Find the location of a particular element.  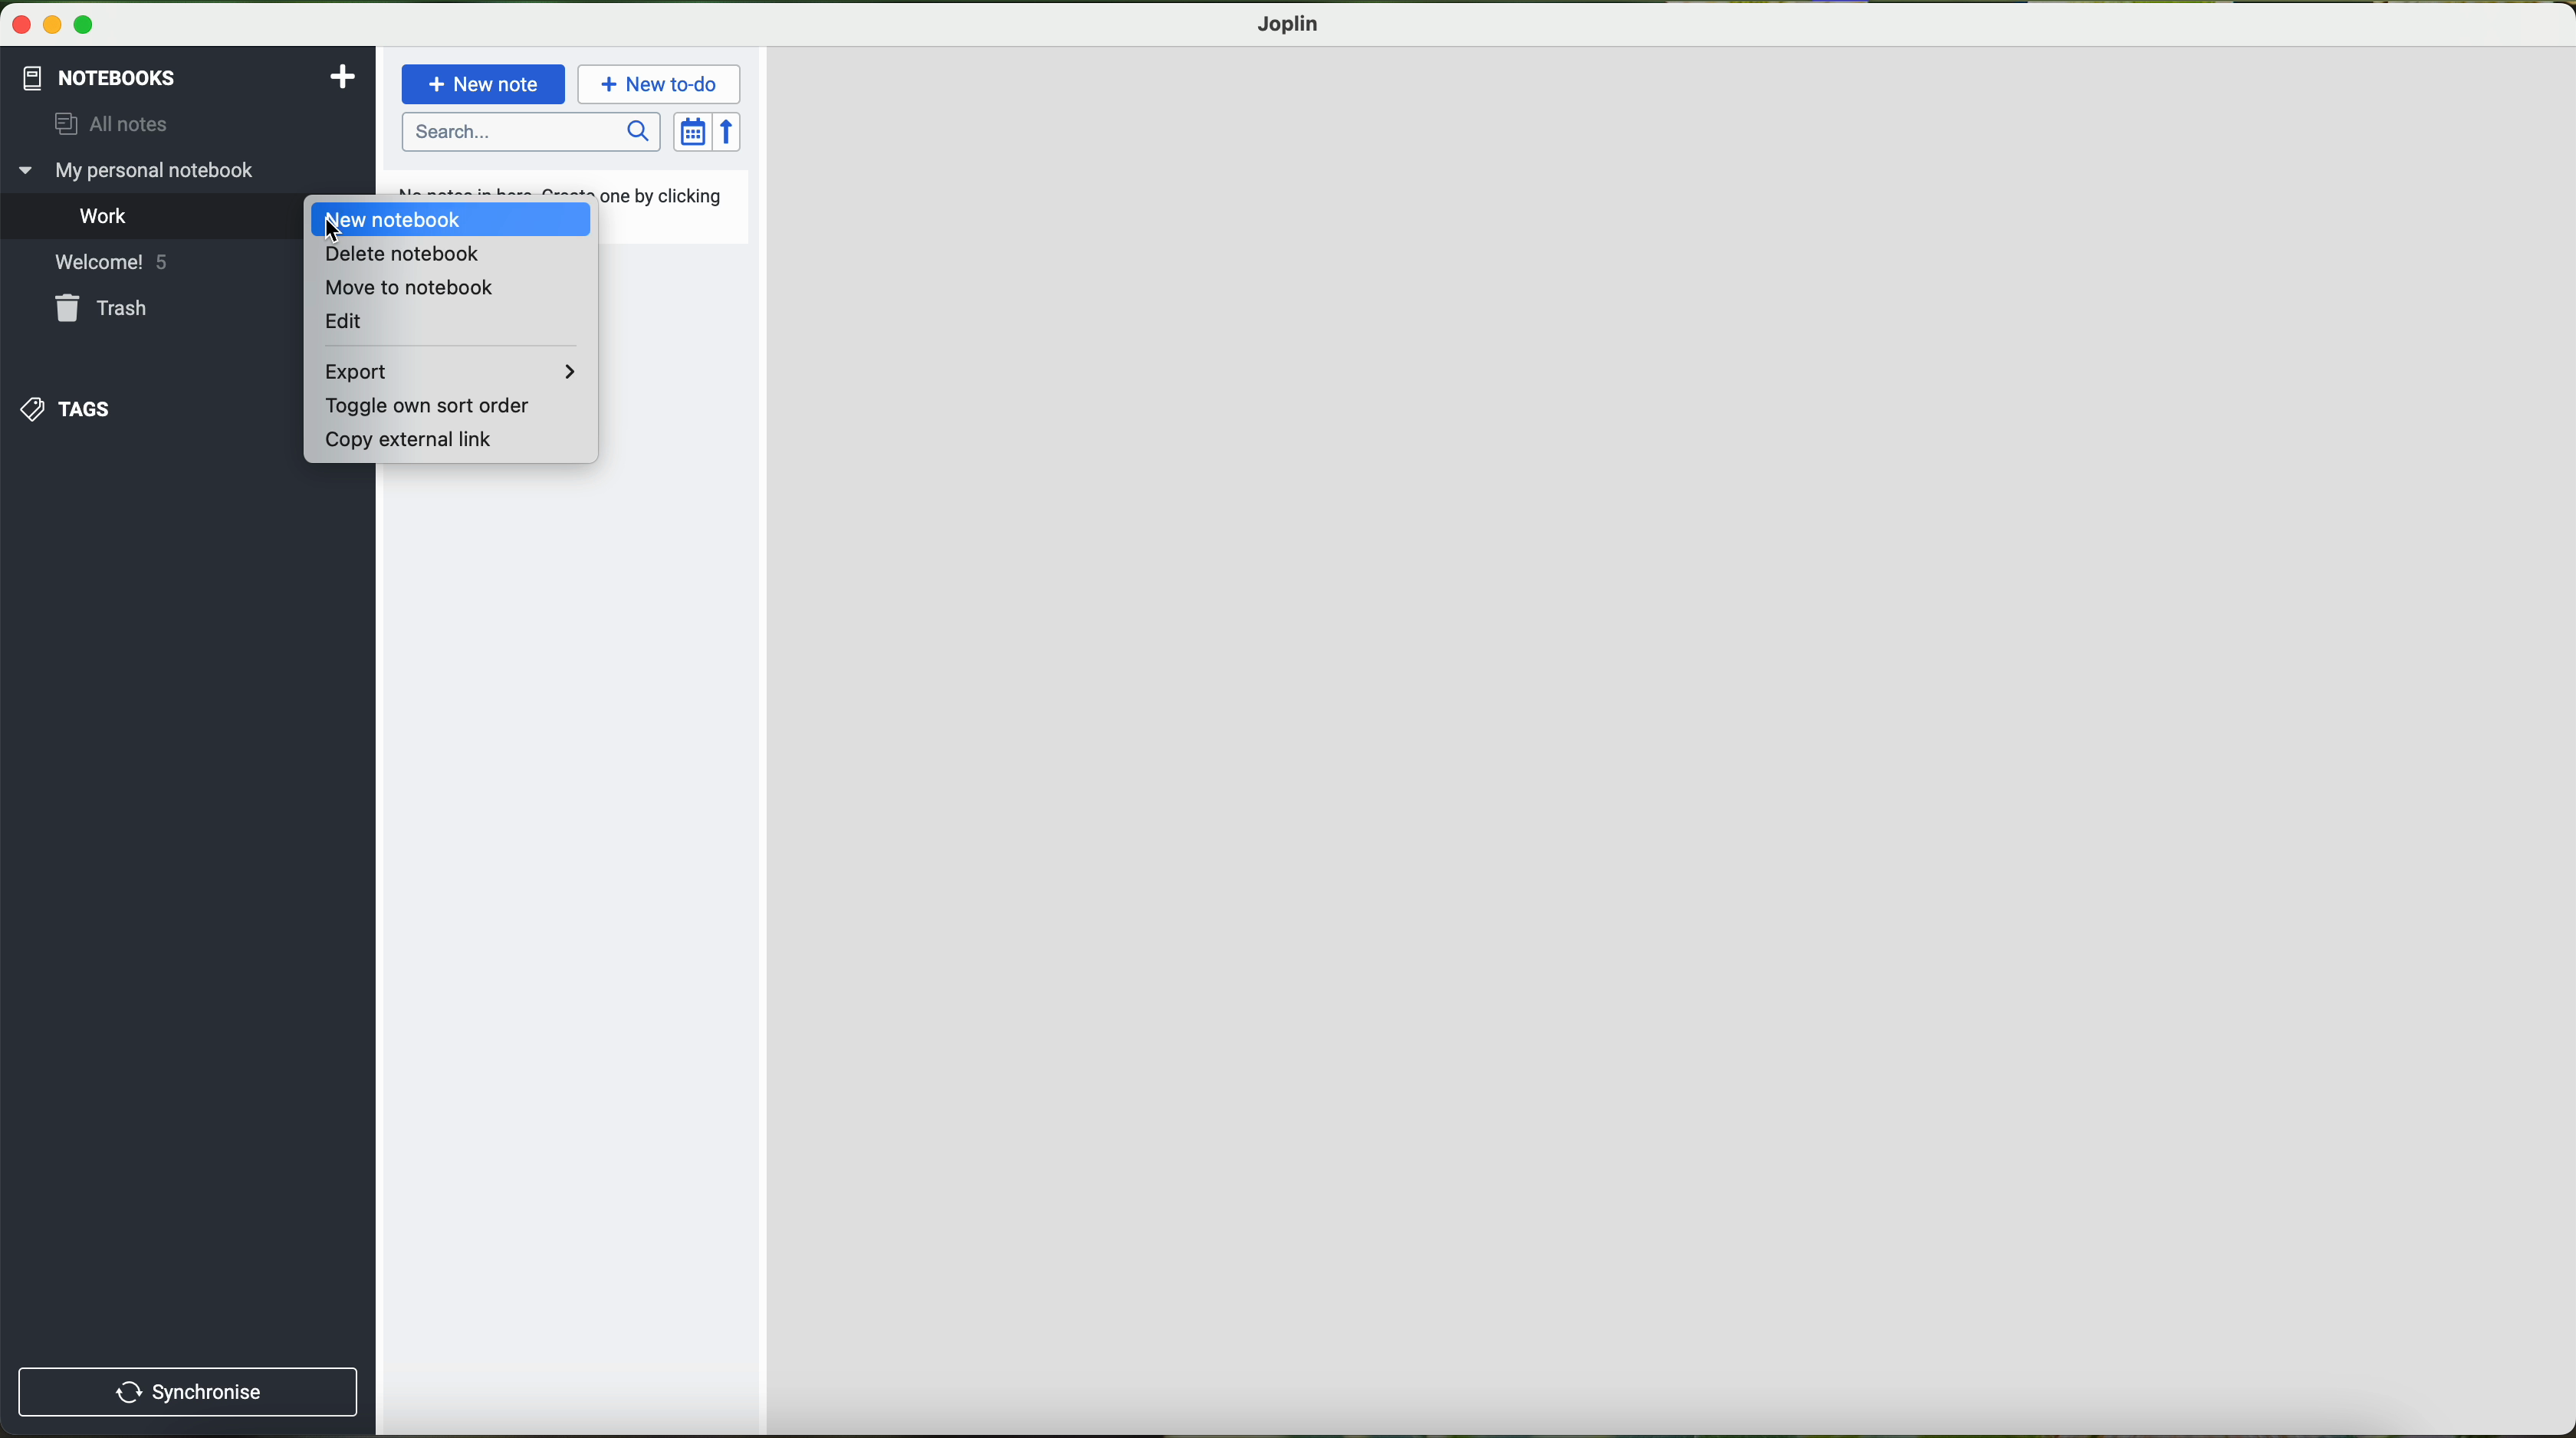

my personal notebook is located at coordinates (142, 171).